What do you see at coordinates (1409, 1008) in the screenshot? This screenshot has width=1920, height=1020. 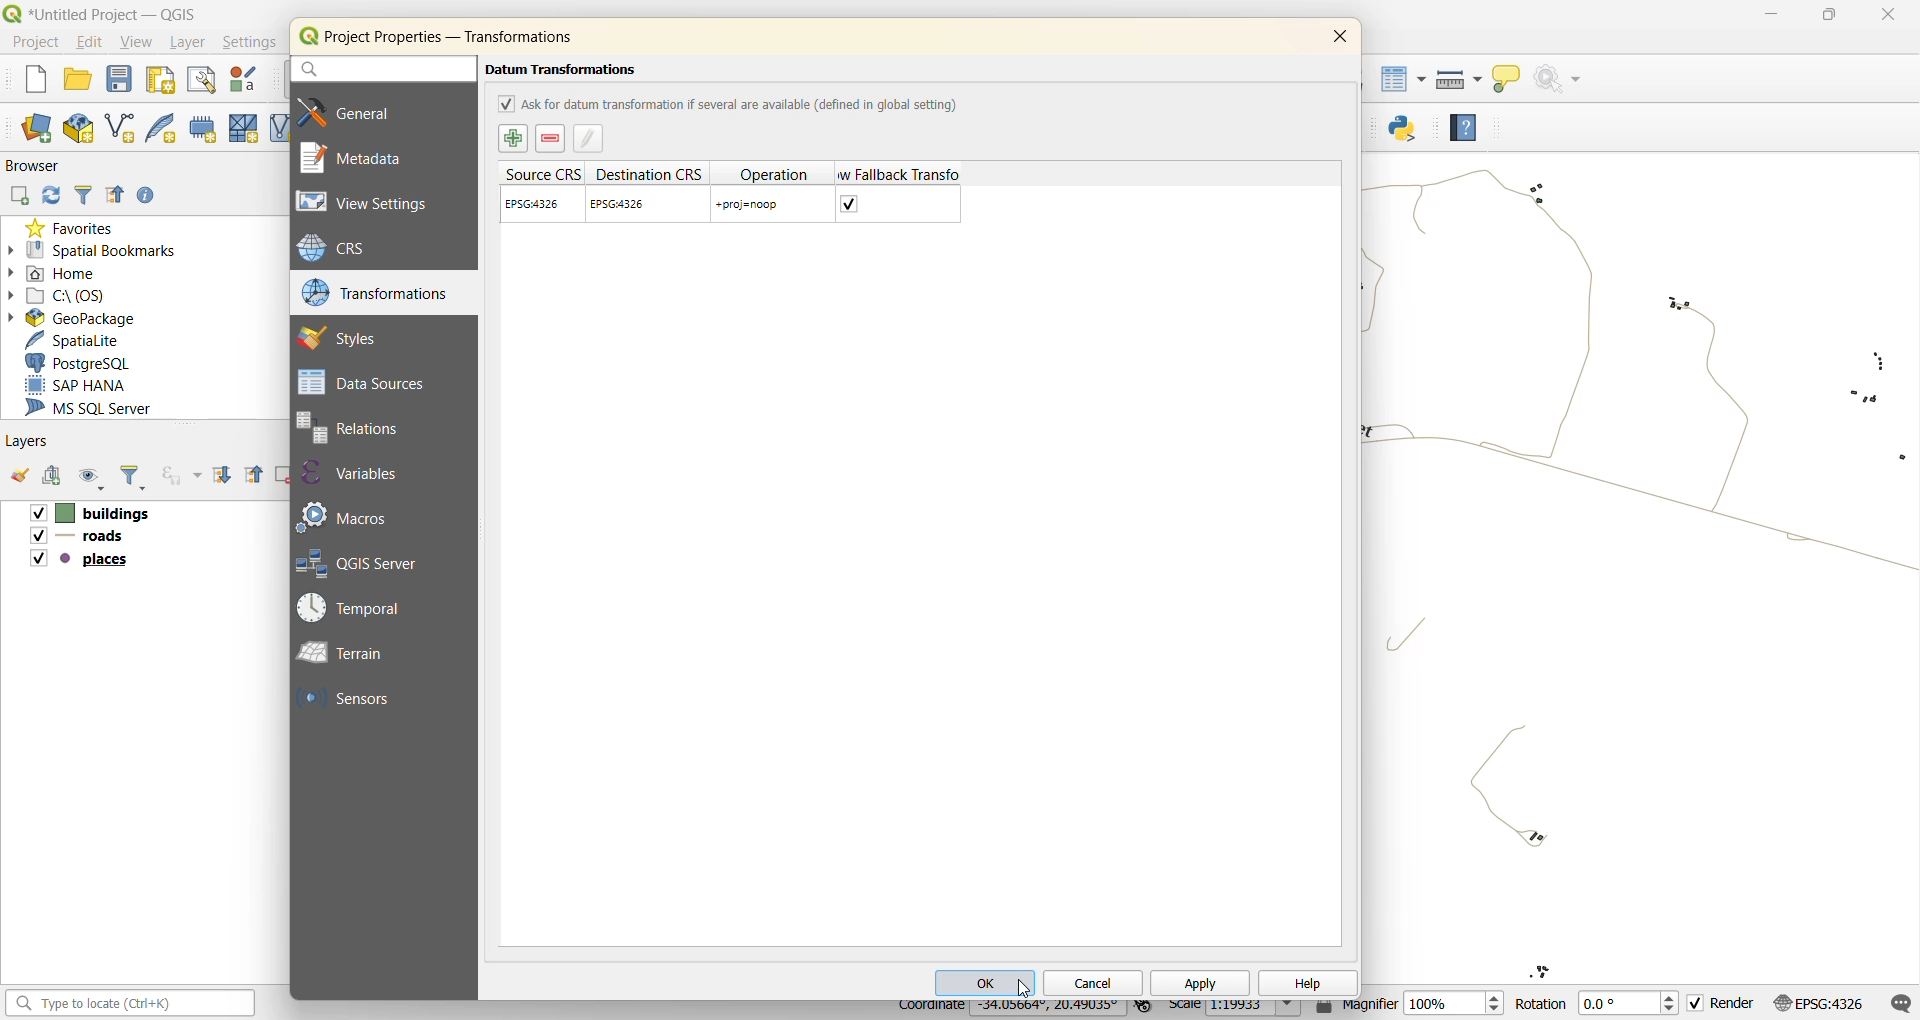 I see `magnifier` at bounding box center [1409, 1008].